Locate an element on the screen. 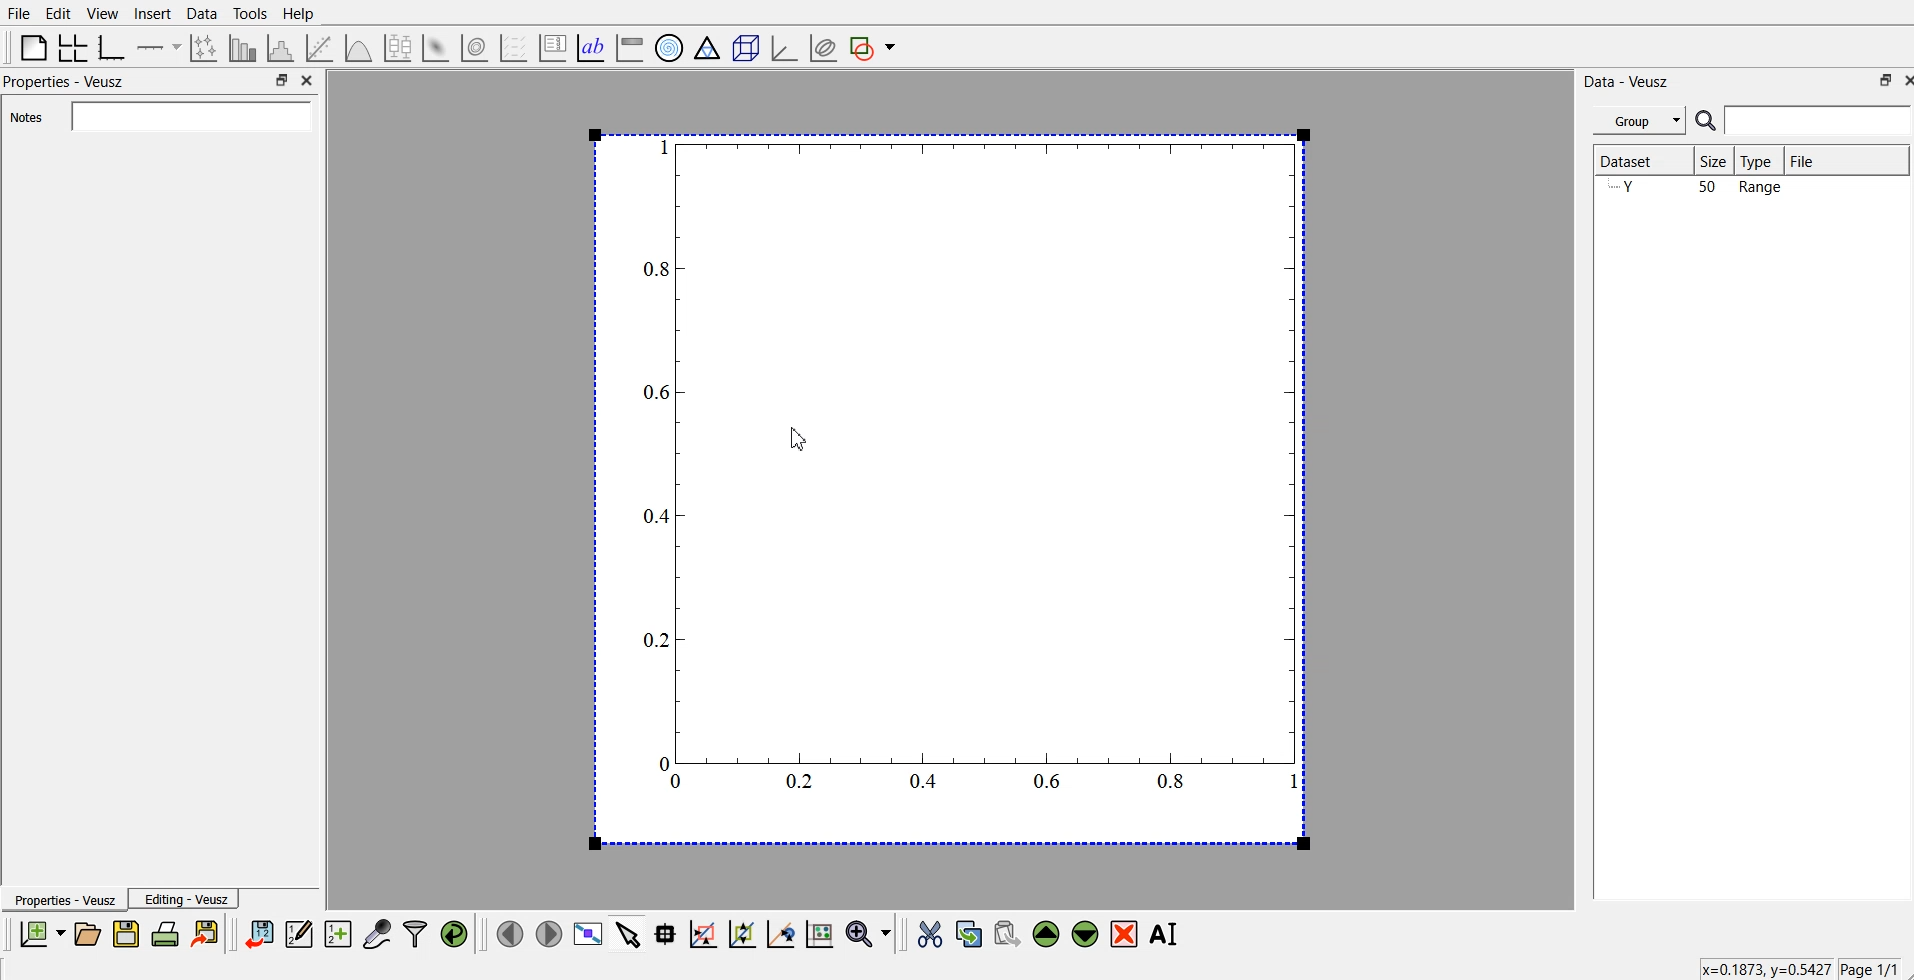 The width and height of the screenshot is (1914, 980). recenter graph axes is located at coordinates (780, 934).